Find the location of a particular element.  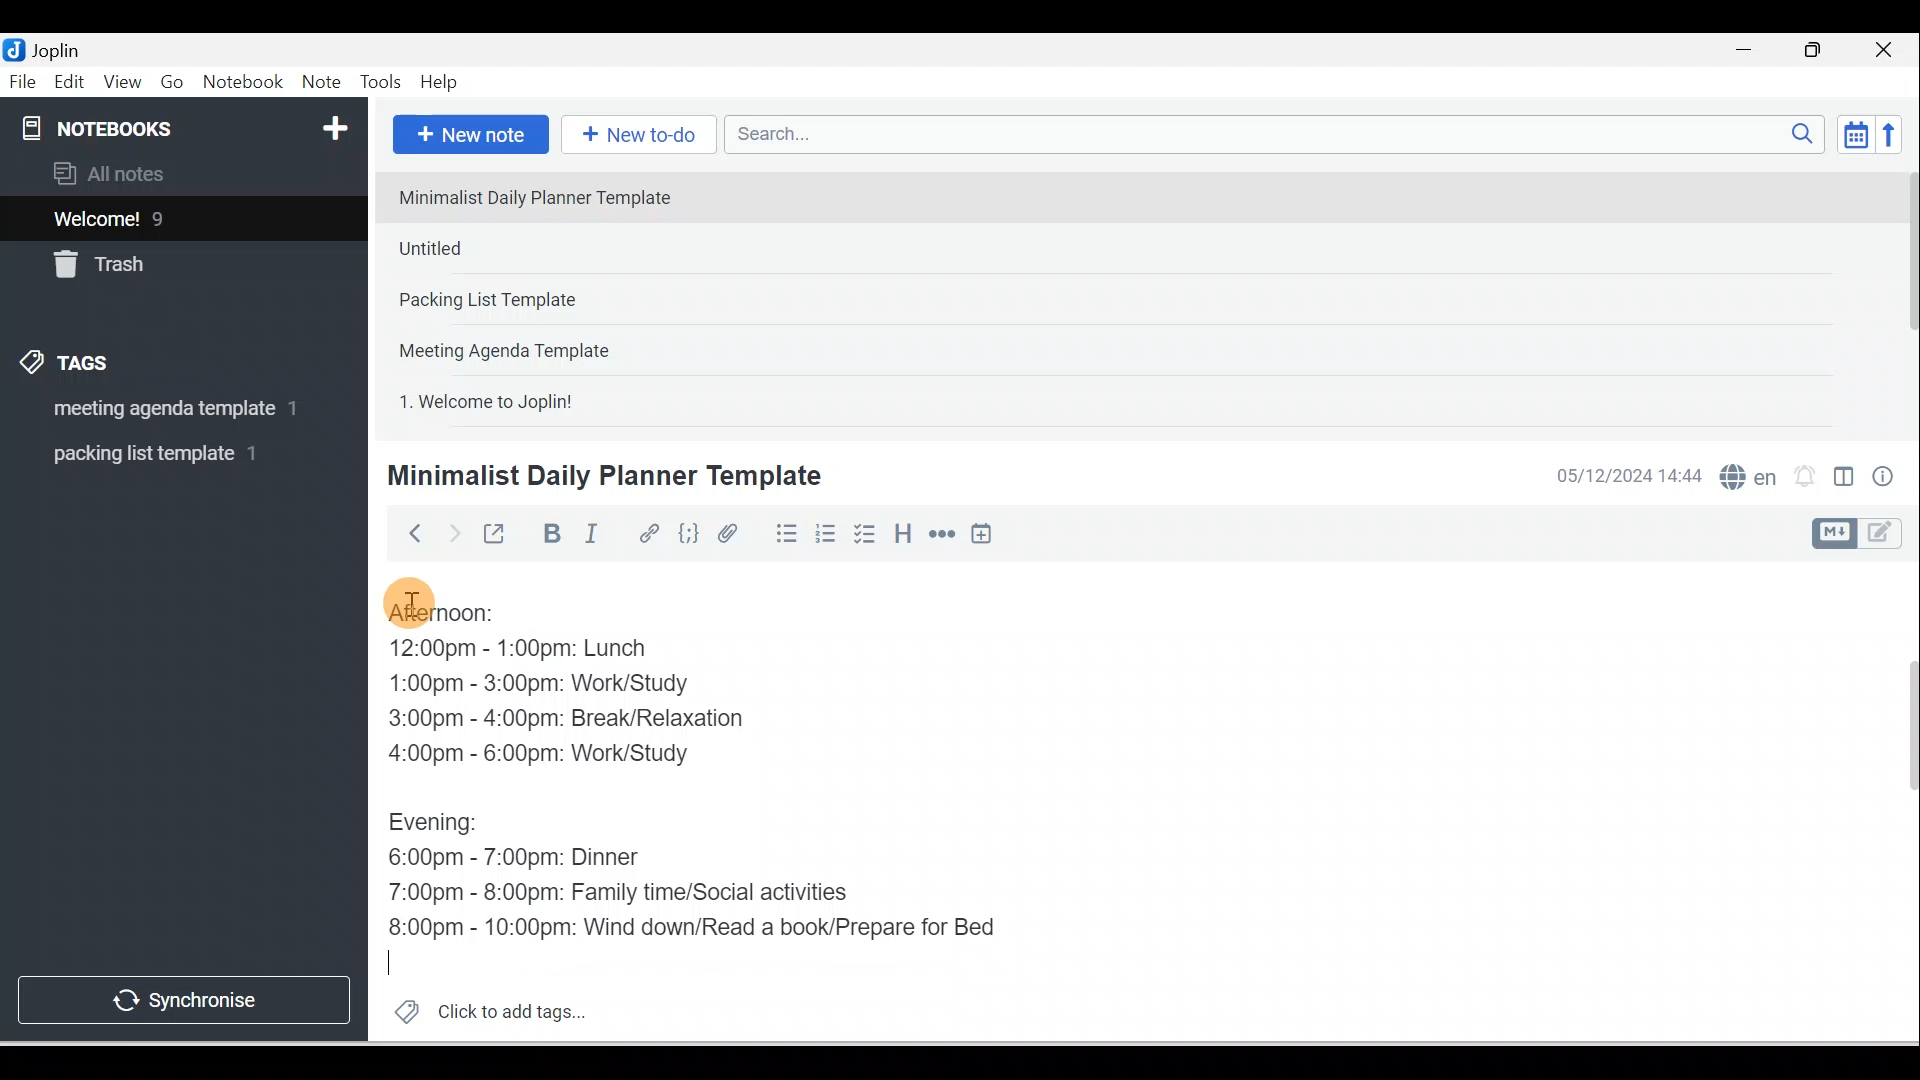

Tag 1 is located at coordinates (157, 410).